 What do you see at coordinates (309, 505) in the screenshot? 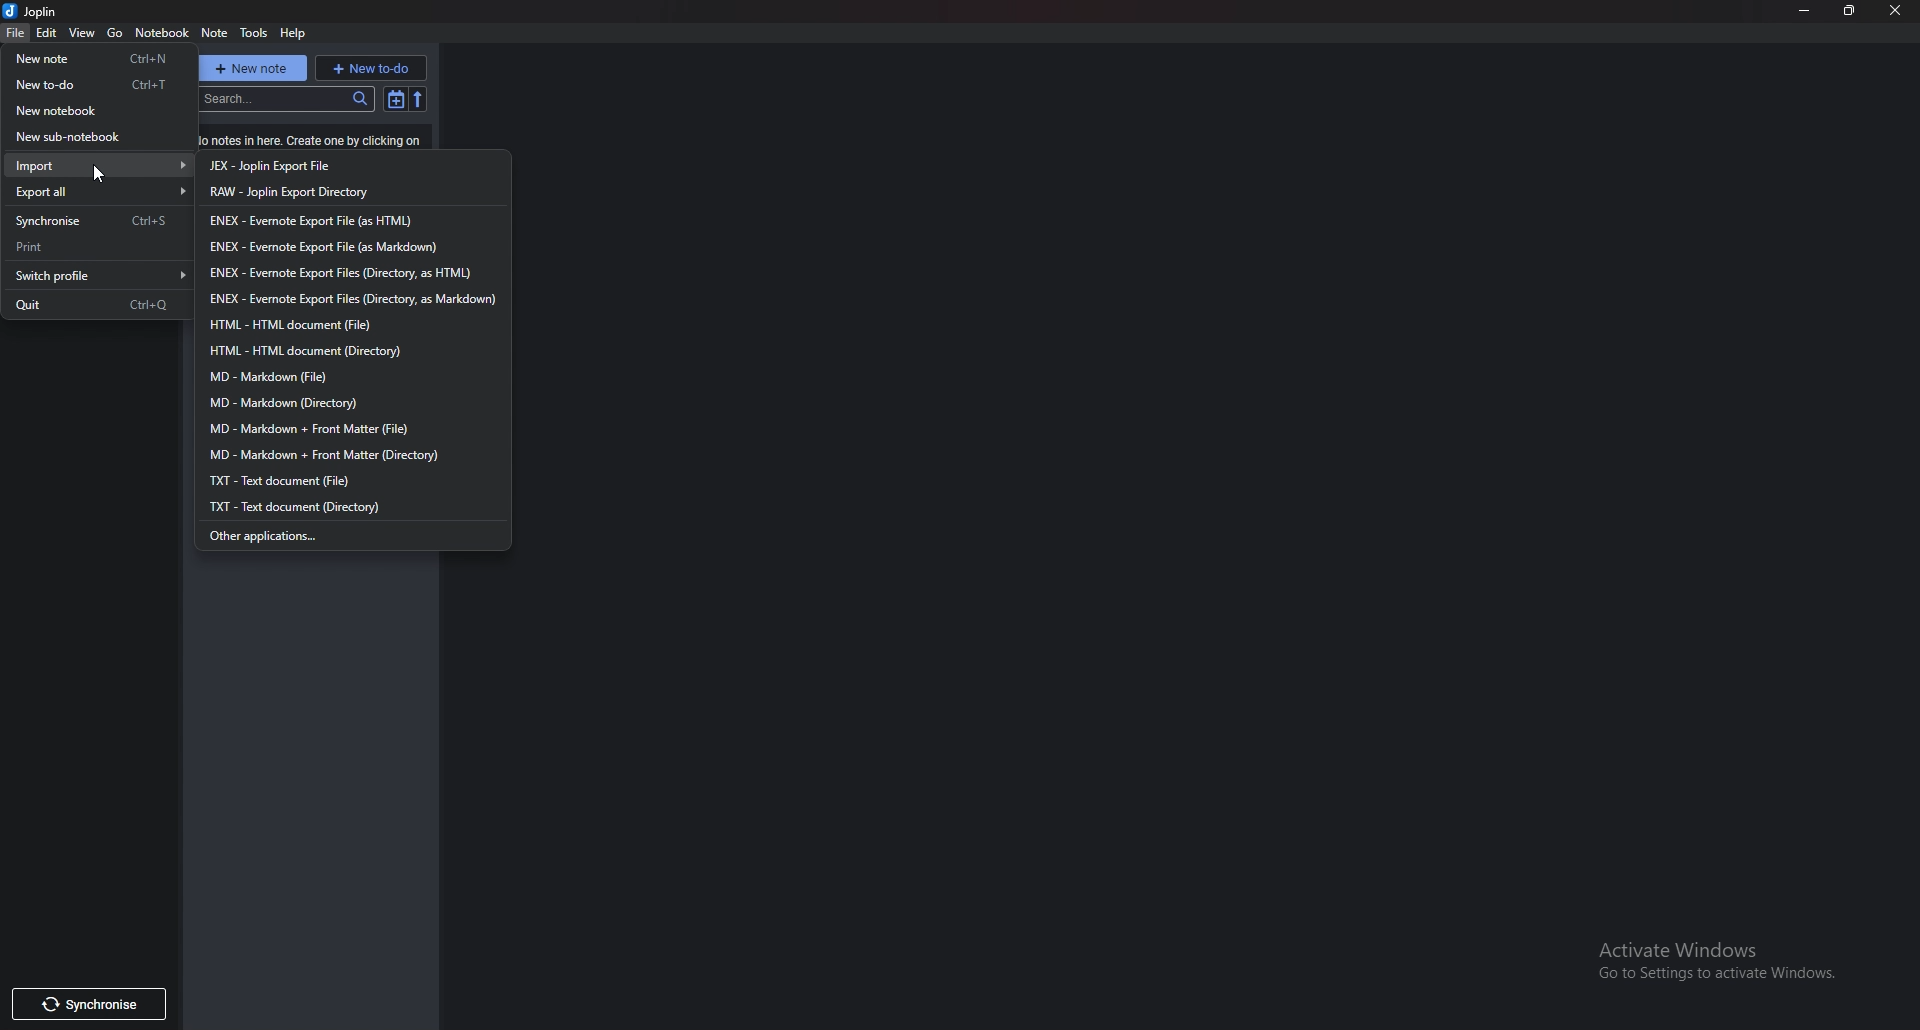
I see `txt directory` at bounding box center [309, 505].